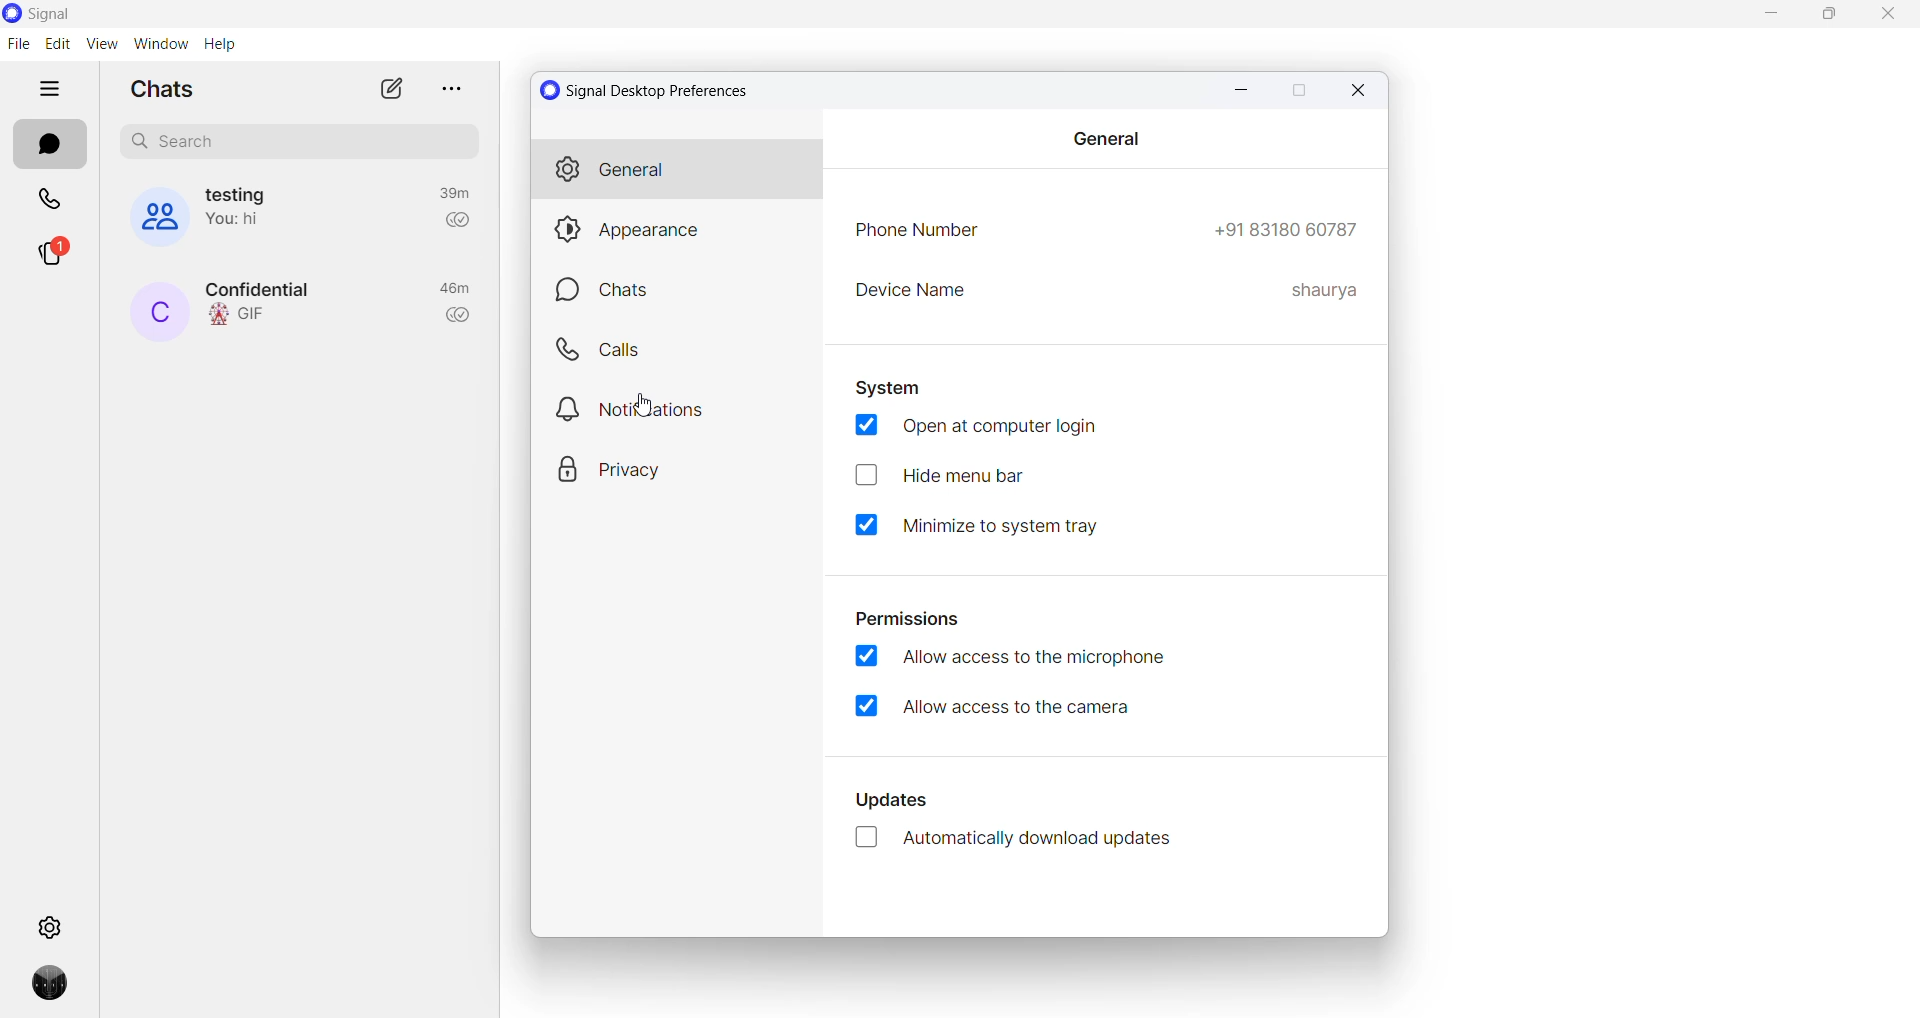  Describe the element at coordinates (991, 523) in the screenshot. I see `minimize to system tray checkbox` at that location.